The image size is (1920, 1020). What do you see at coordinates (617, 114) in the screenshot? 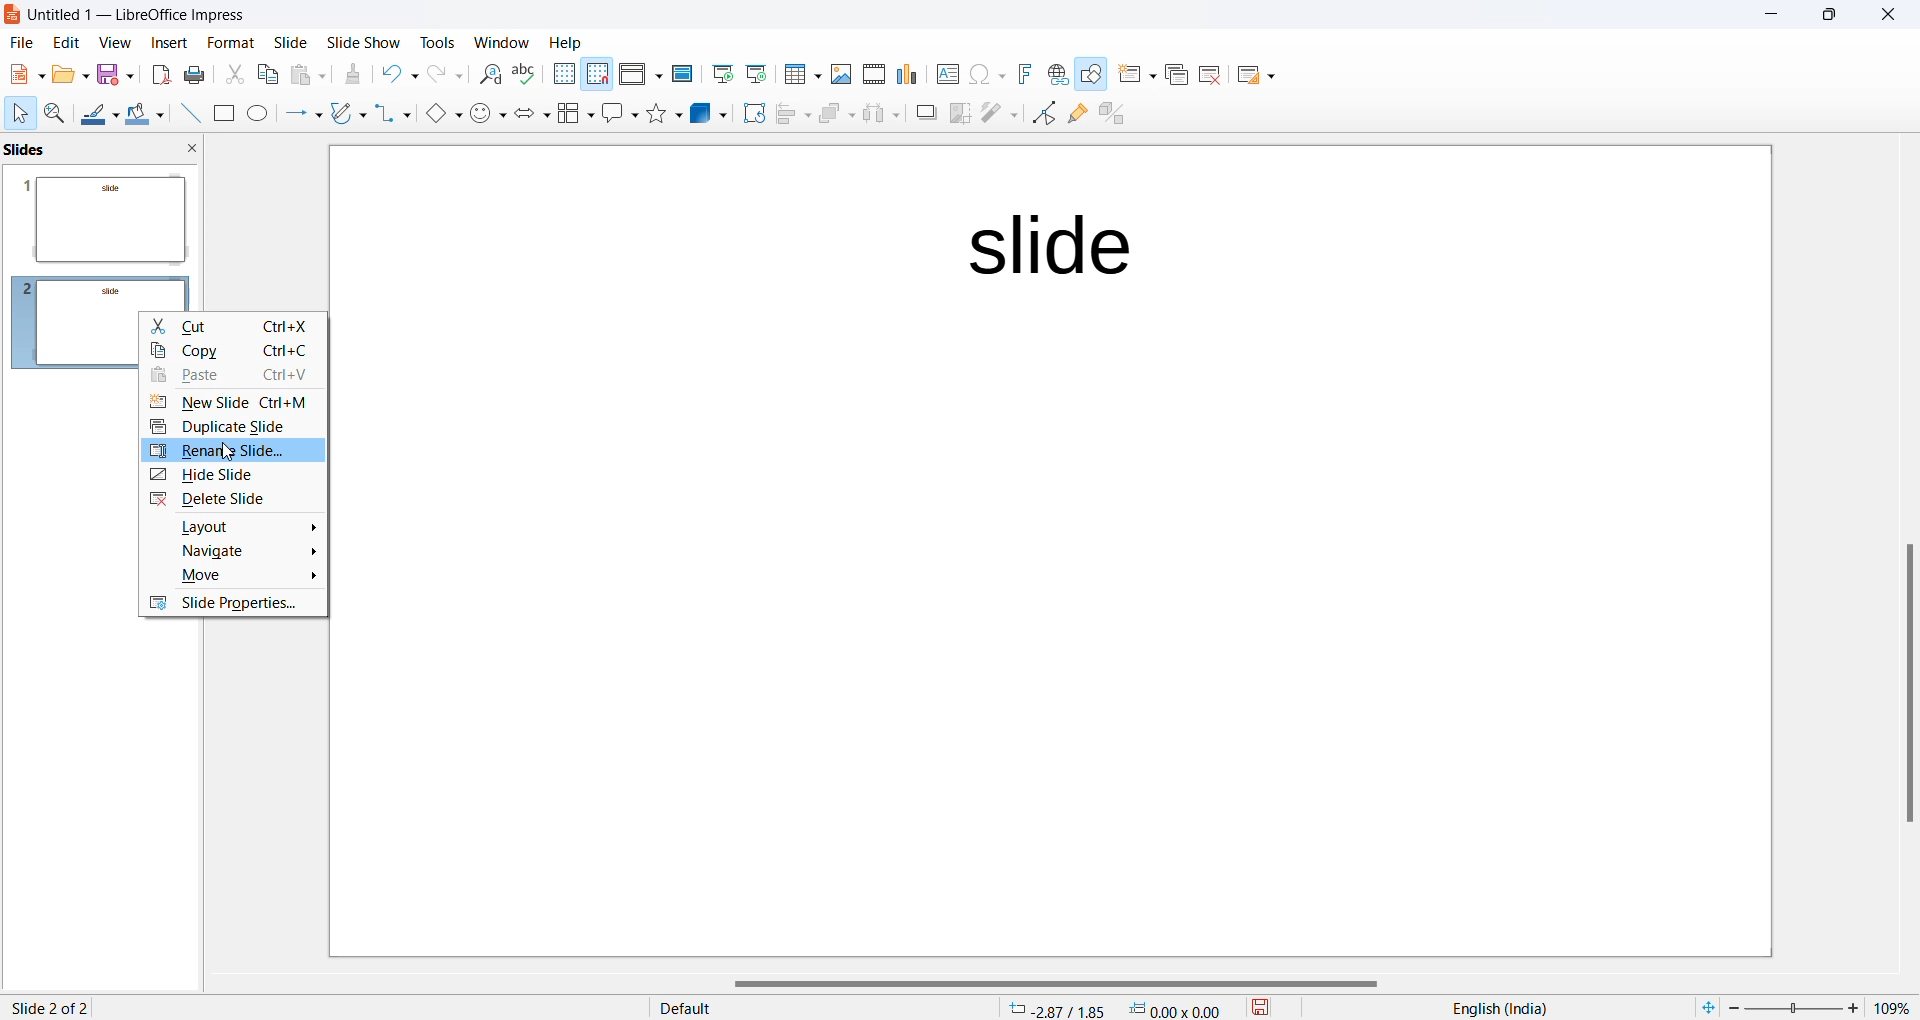
I see `Call out shapes` at bounding box center [617, 114].